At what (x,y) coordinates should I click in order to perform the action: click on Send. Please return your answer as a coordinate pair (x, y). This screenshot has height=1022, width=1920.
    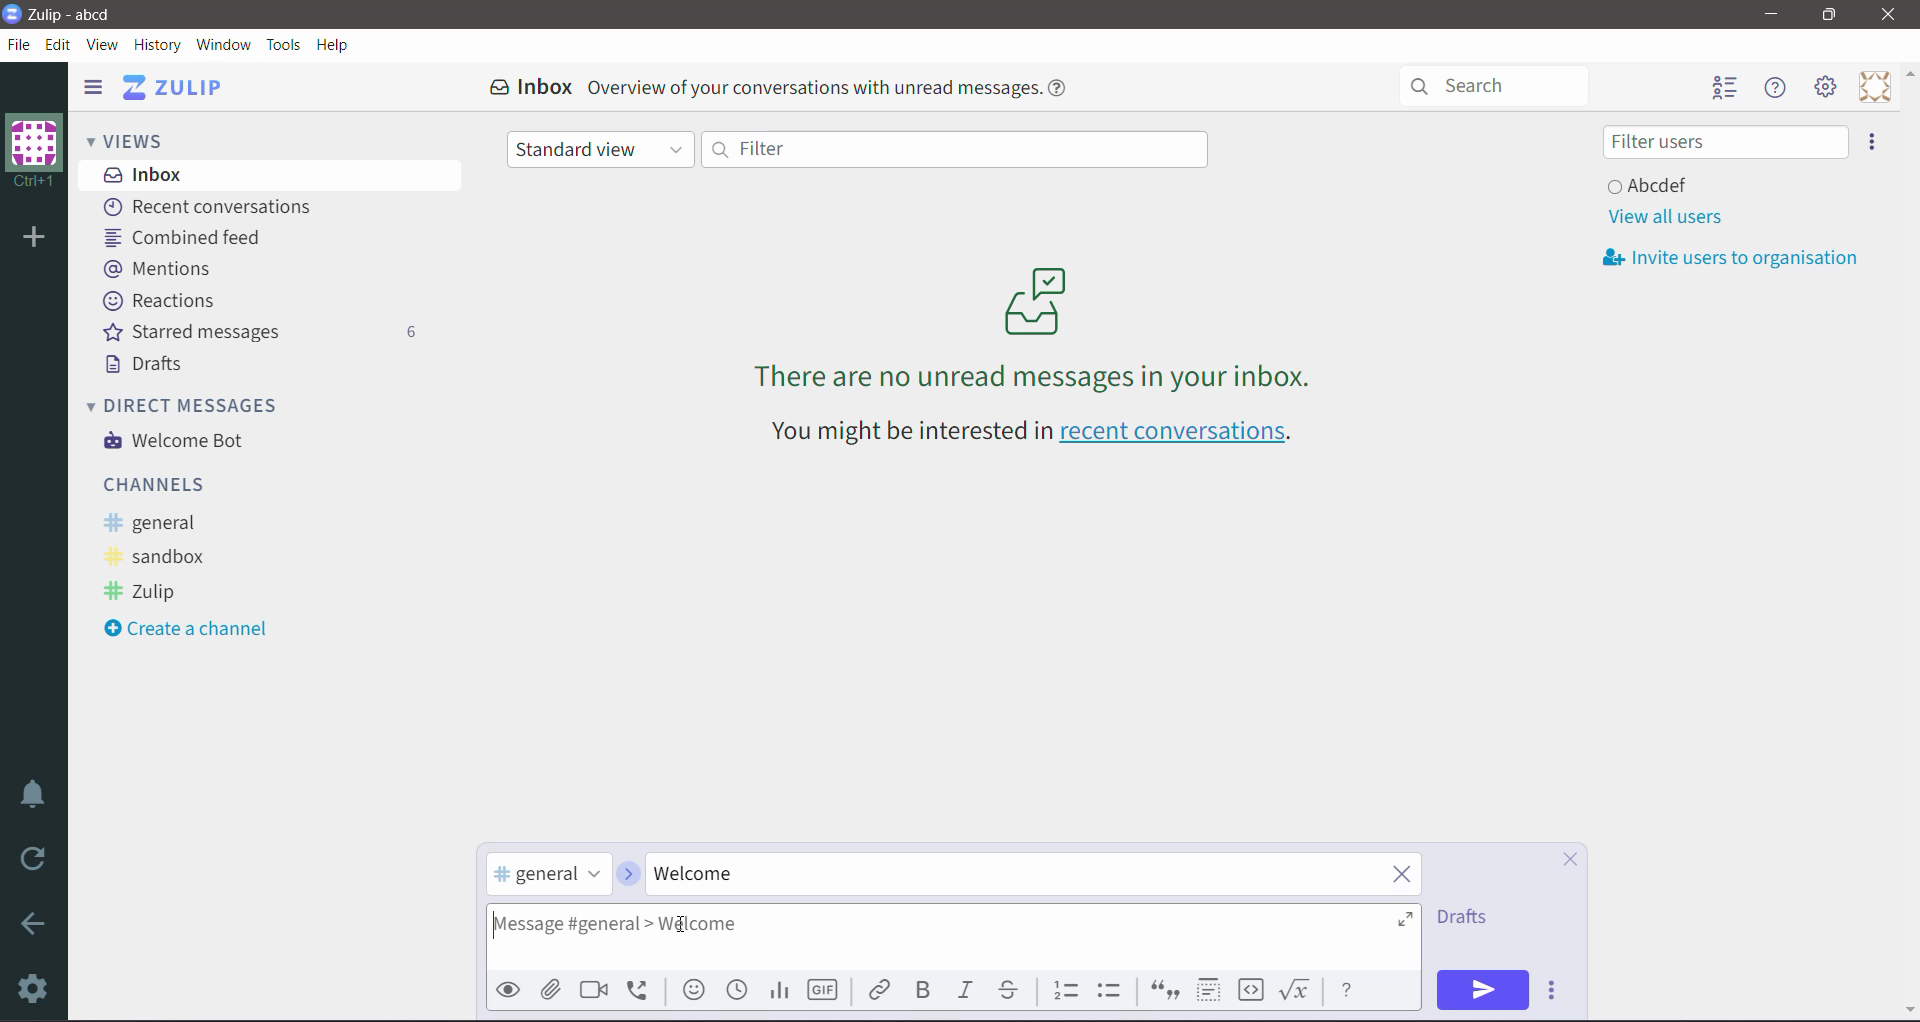
    Looking at the image, I should click on (1483, 990).